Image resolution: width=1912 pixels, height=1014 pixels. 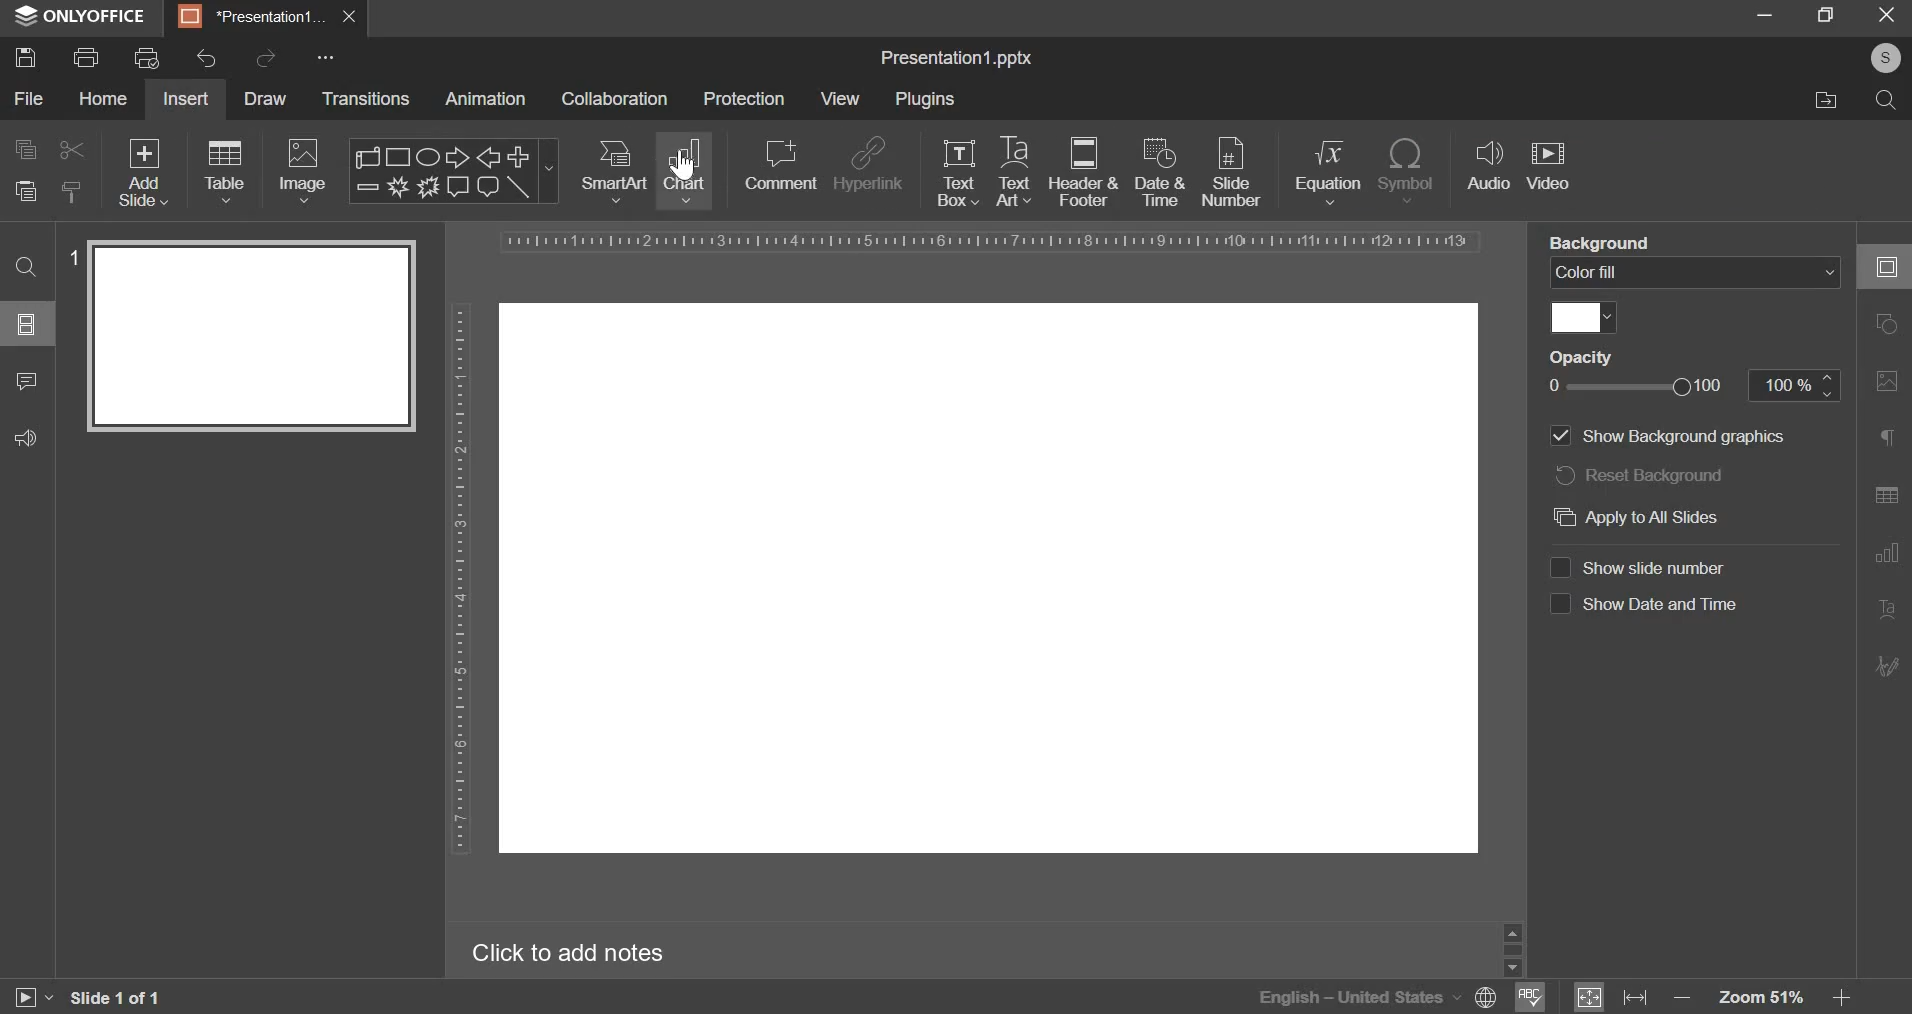 What do you see at coordinates (1842, 999) in the screenshot?
I see `zoom in` at bounding box center [1842, 999].